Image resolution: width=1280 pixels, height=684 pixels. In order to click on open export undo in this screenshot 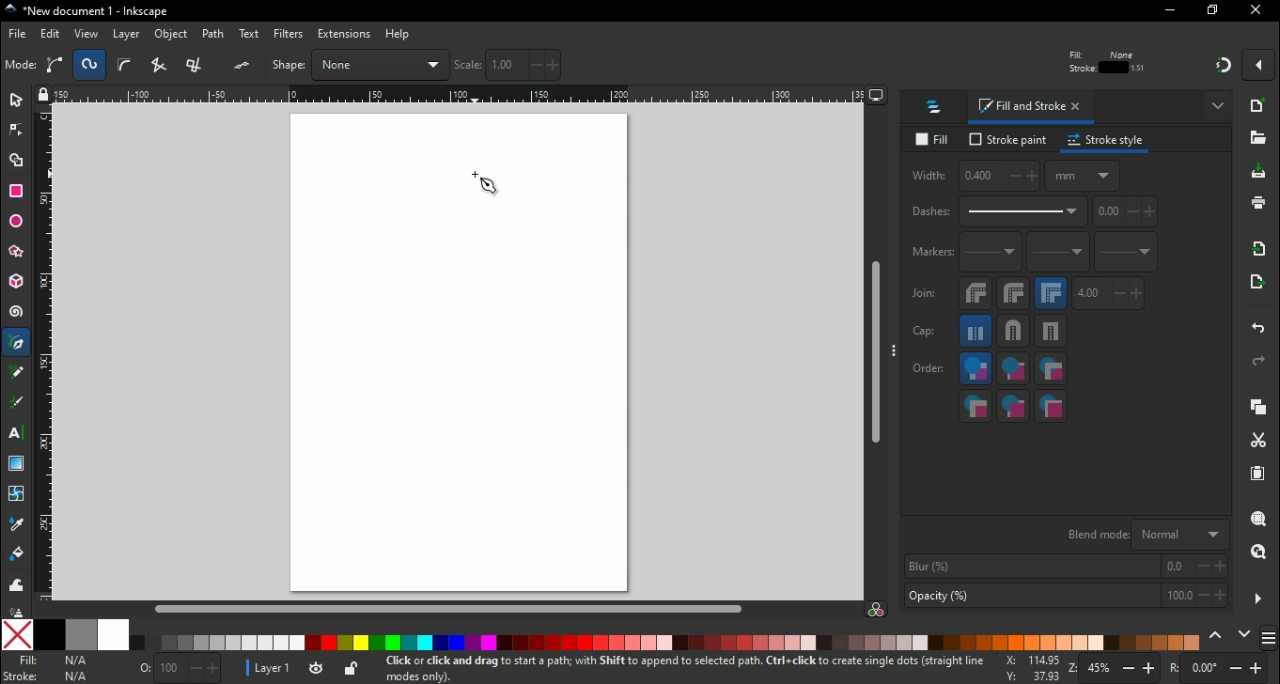, I will do `click(1258, 287)`.